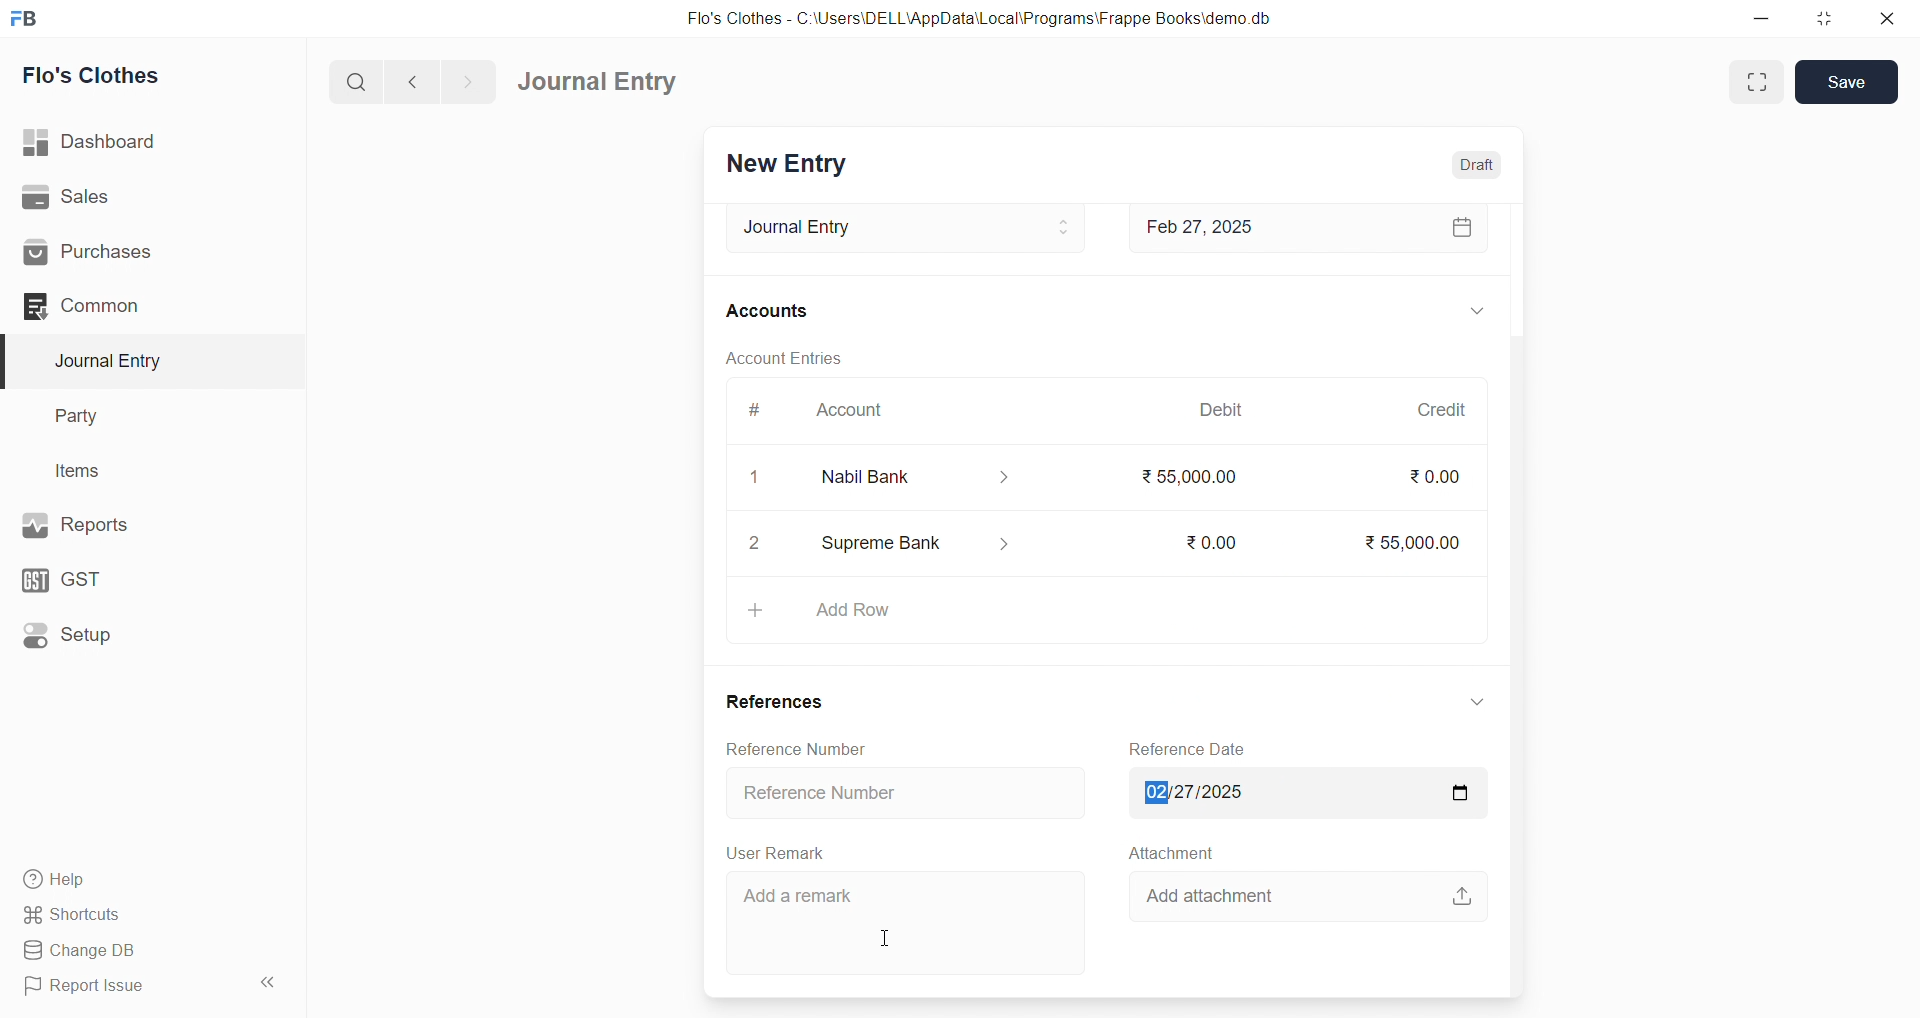  I want to click on EXPAND/COLLAPSE, so click(1478, 702).